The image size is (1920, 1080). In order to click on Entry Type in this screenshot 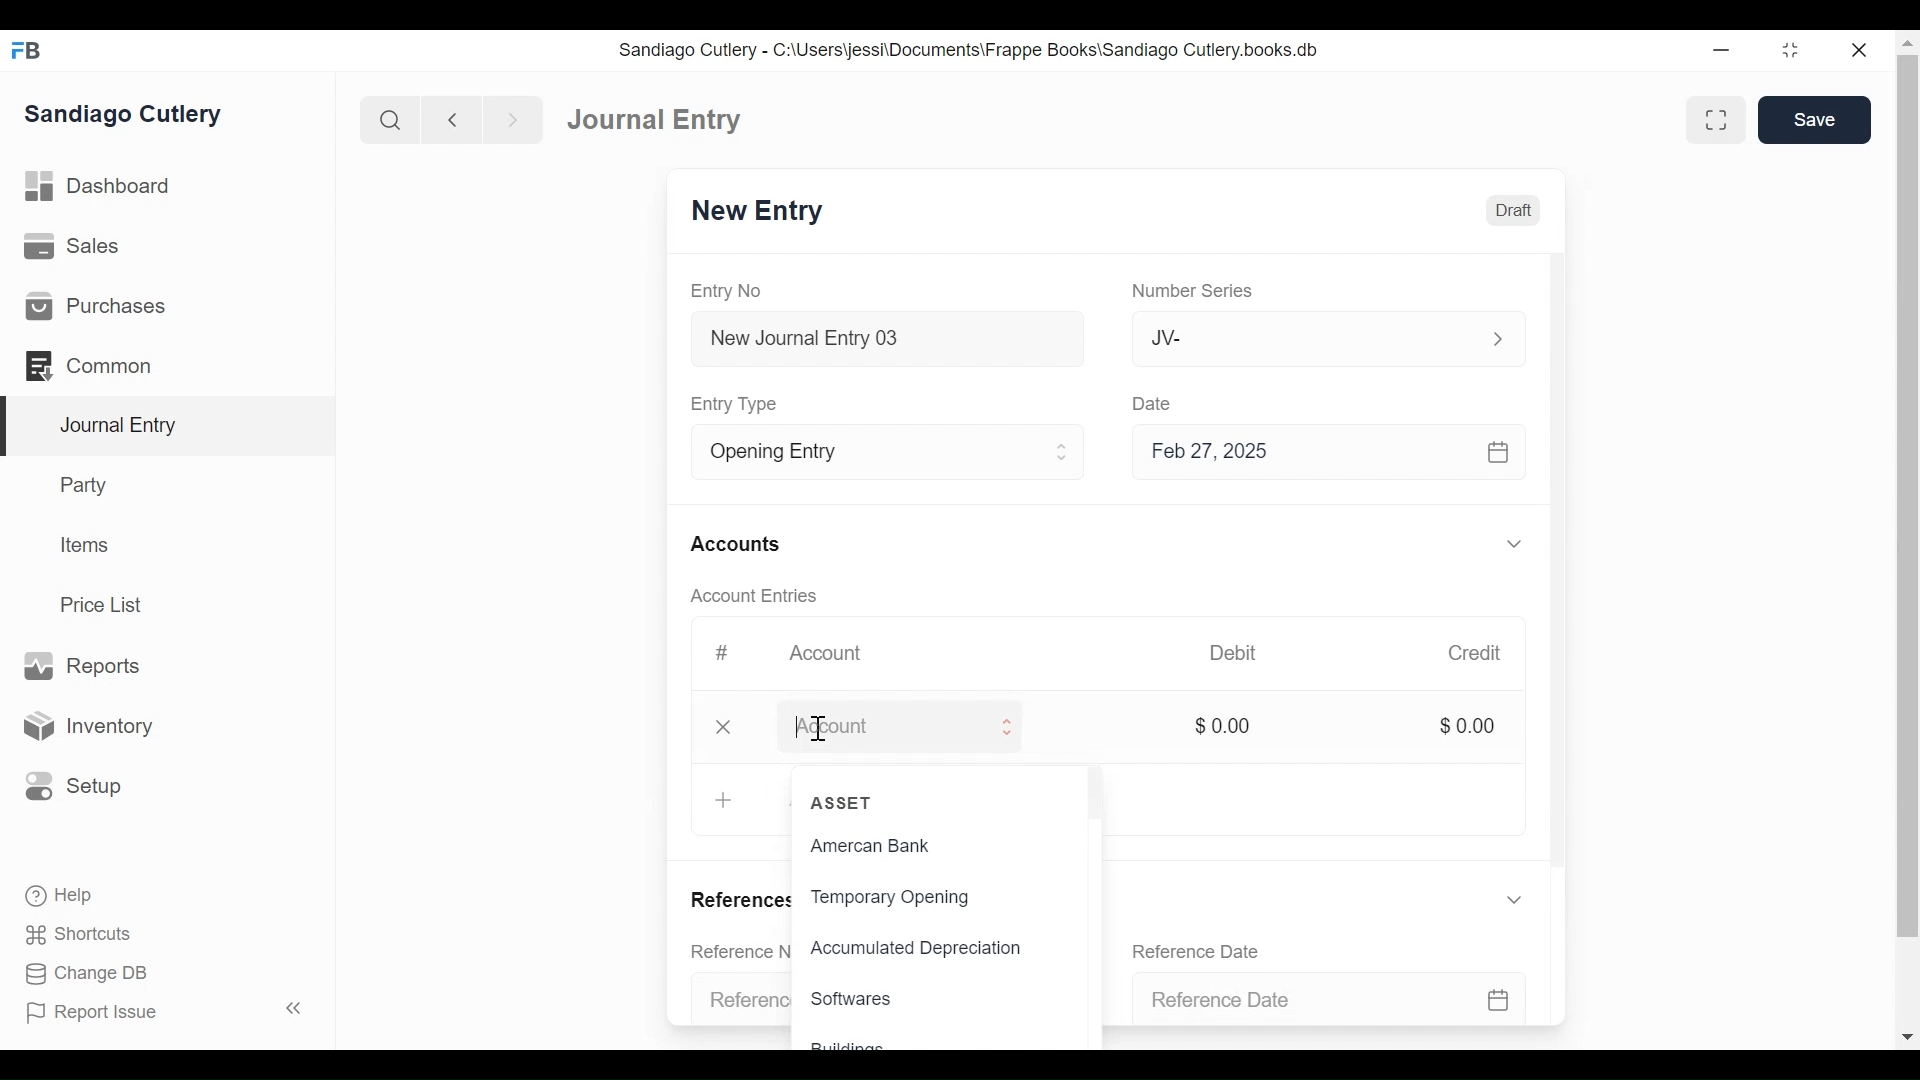, I will do `click(865, 452)`.